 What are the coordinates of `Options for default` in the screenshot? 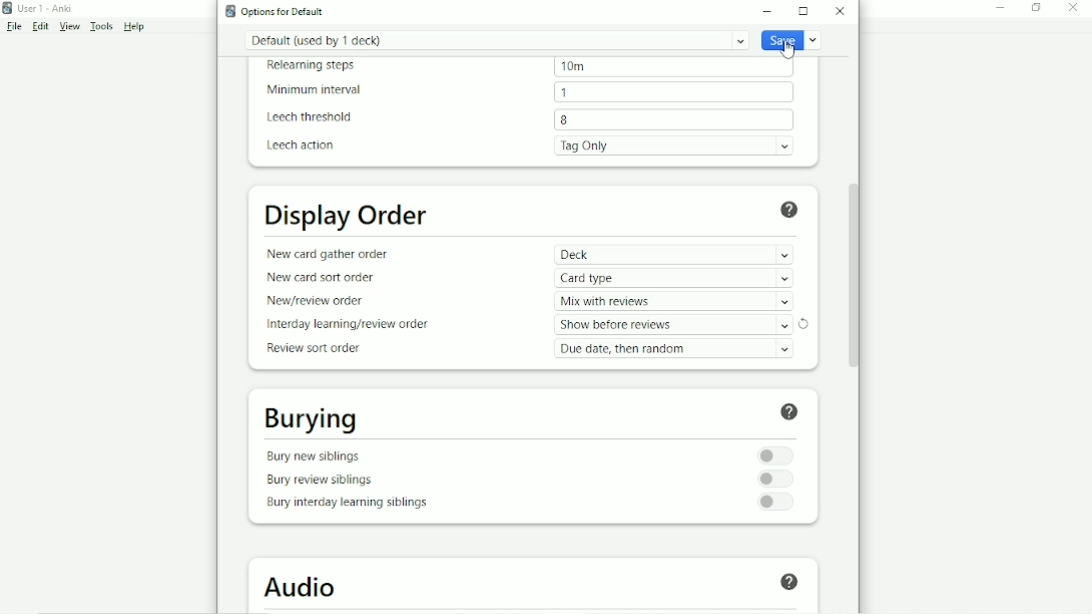 It's located at (282, 11).